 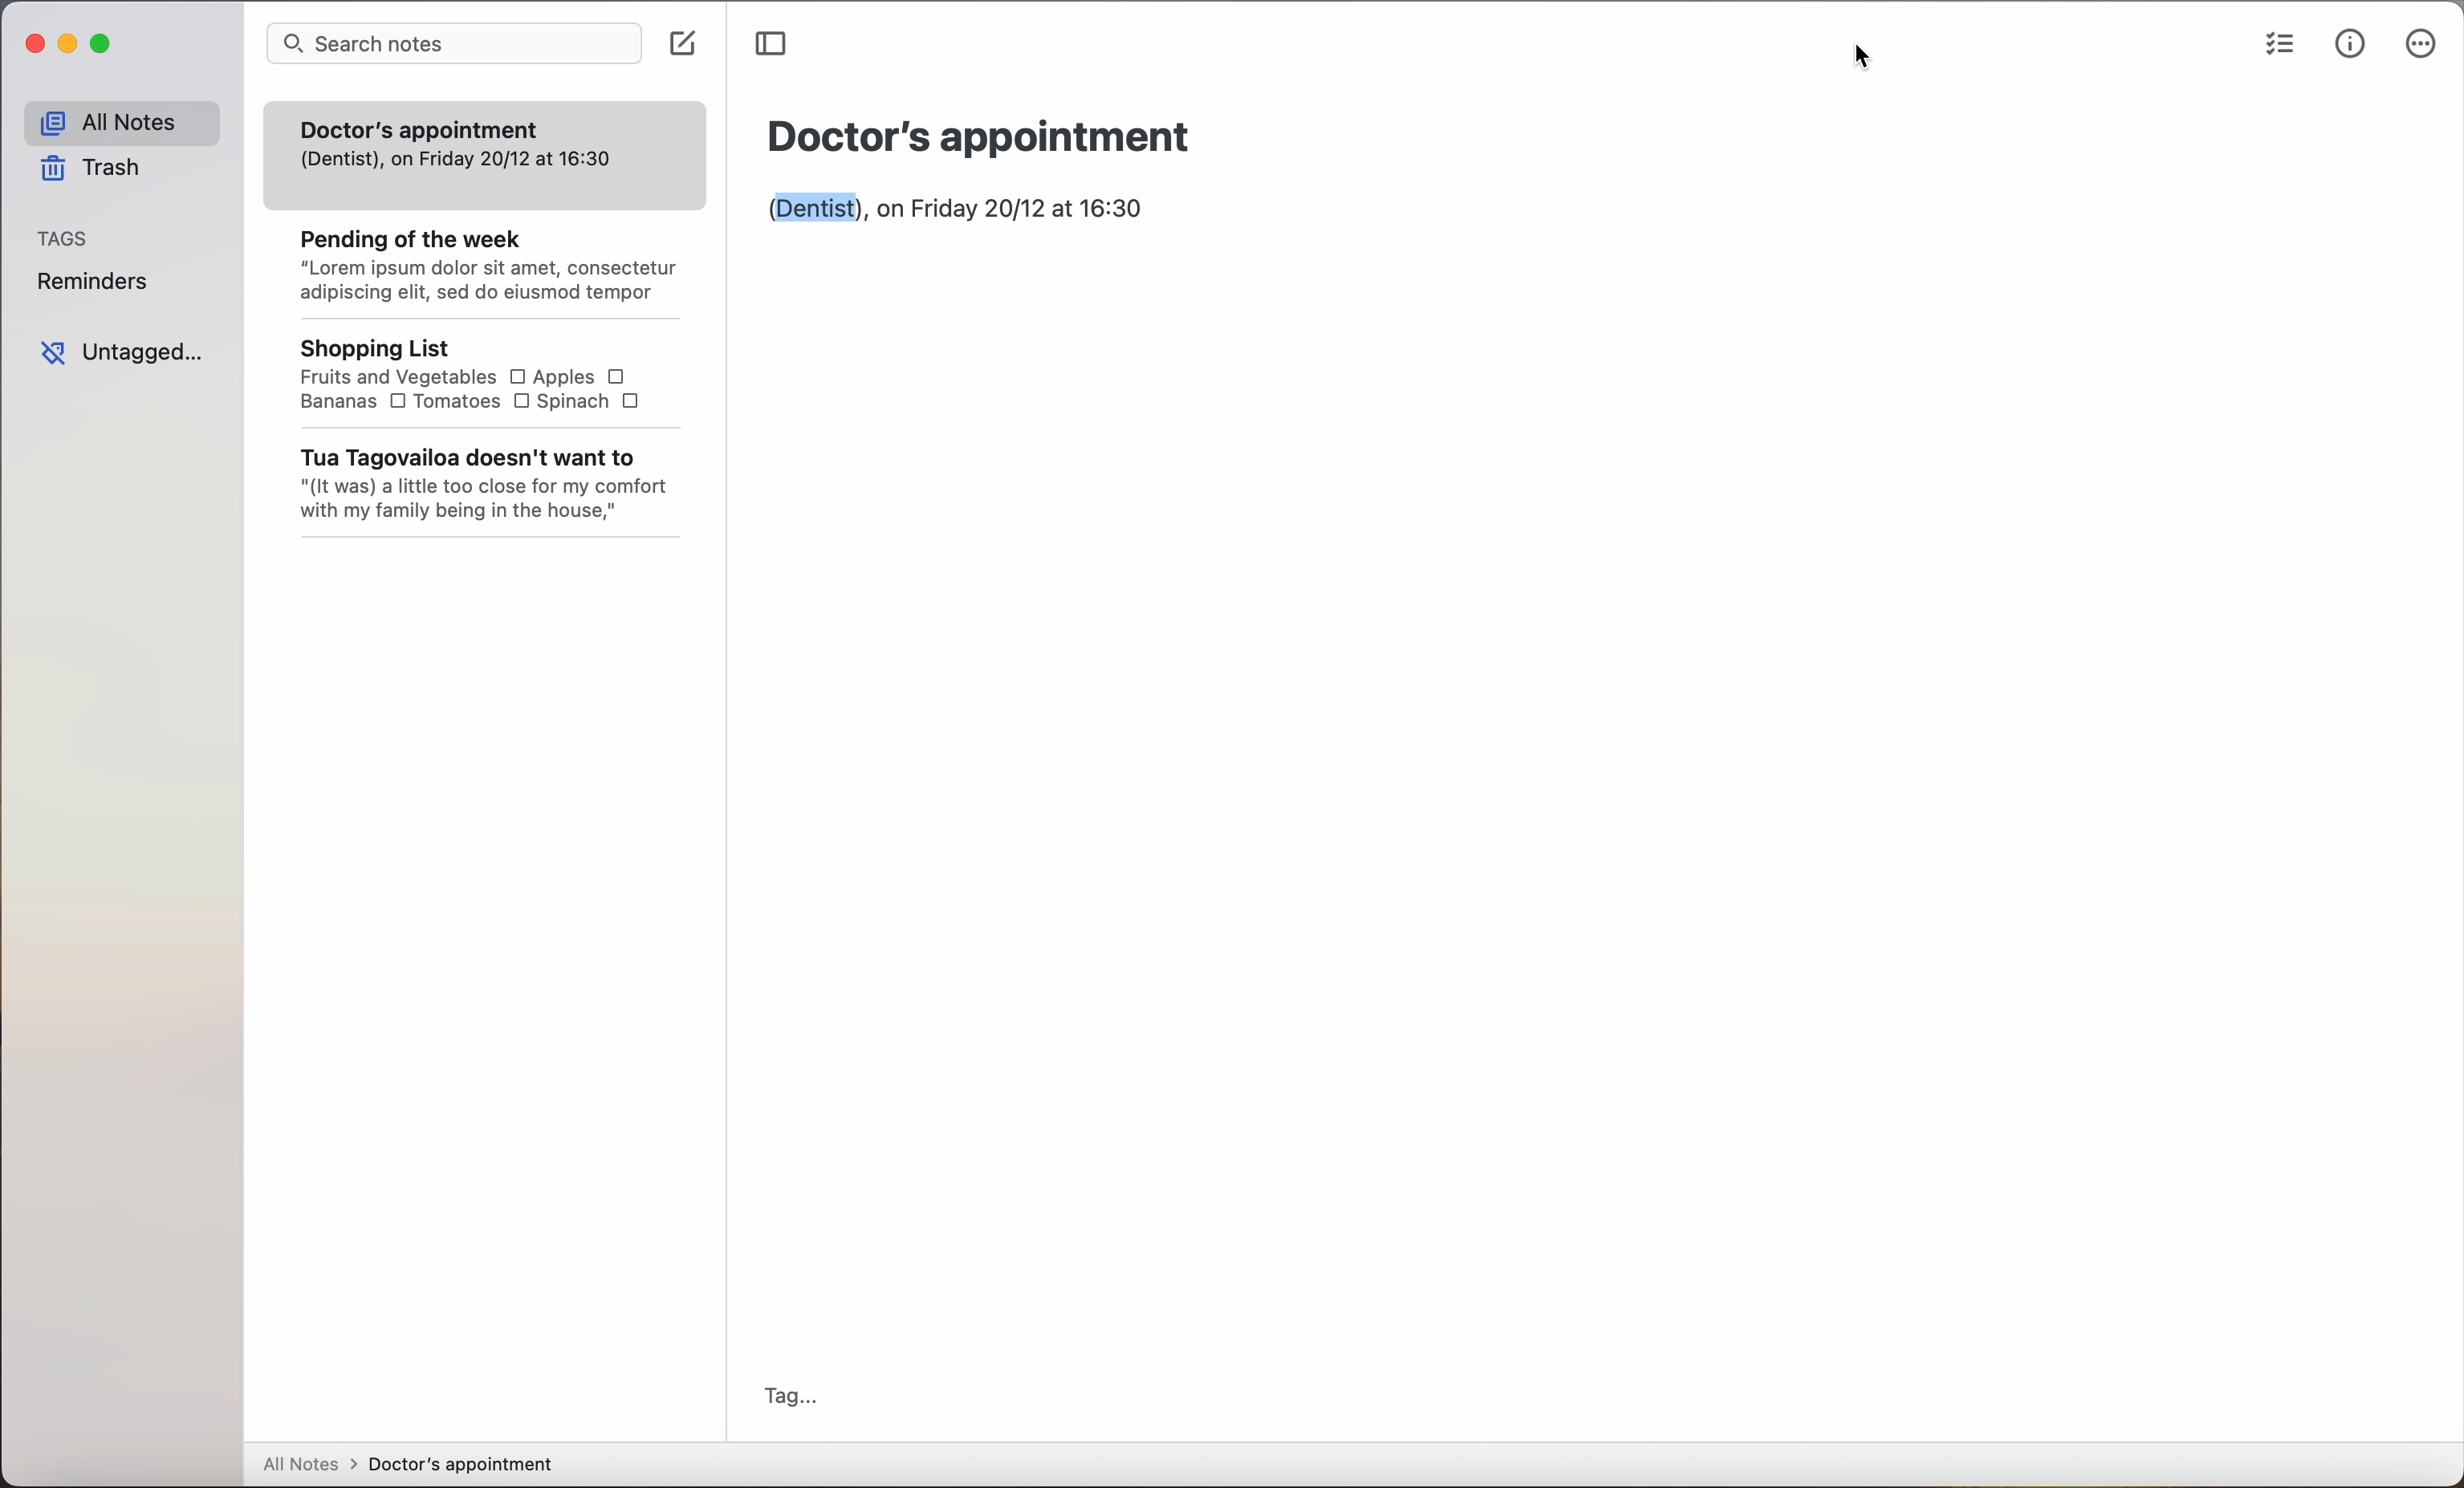 I want to click on cursor, so click(x=1865, y=55).